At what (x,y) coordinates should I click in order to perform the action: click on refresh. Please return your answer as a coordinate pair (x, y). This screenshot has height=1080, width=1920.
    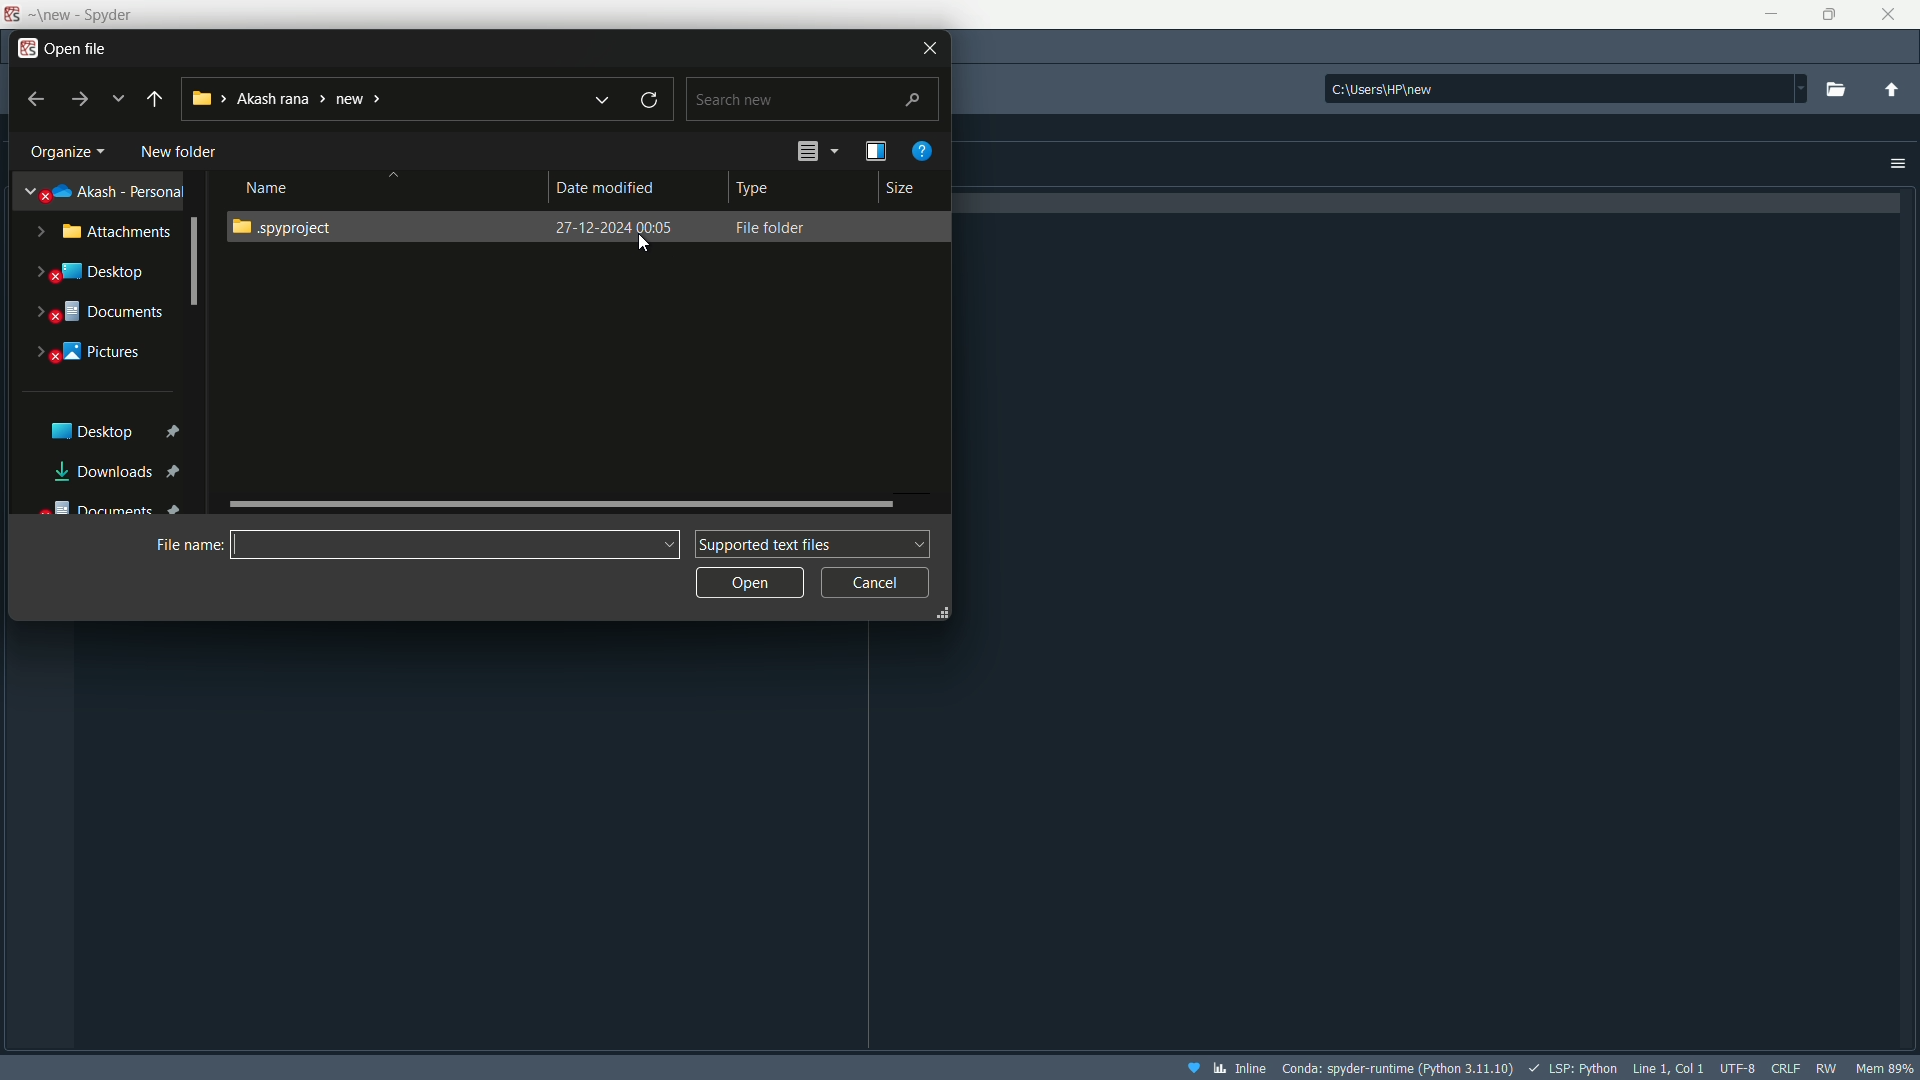
    Looking at the image, I should click on (650, 100).